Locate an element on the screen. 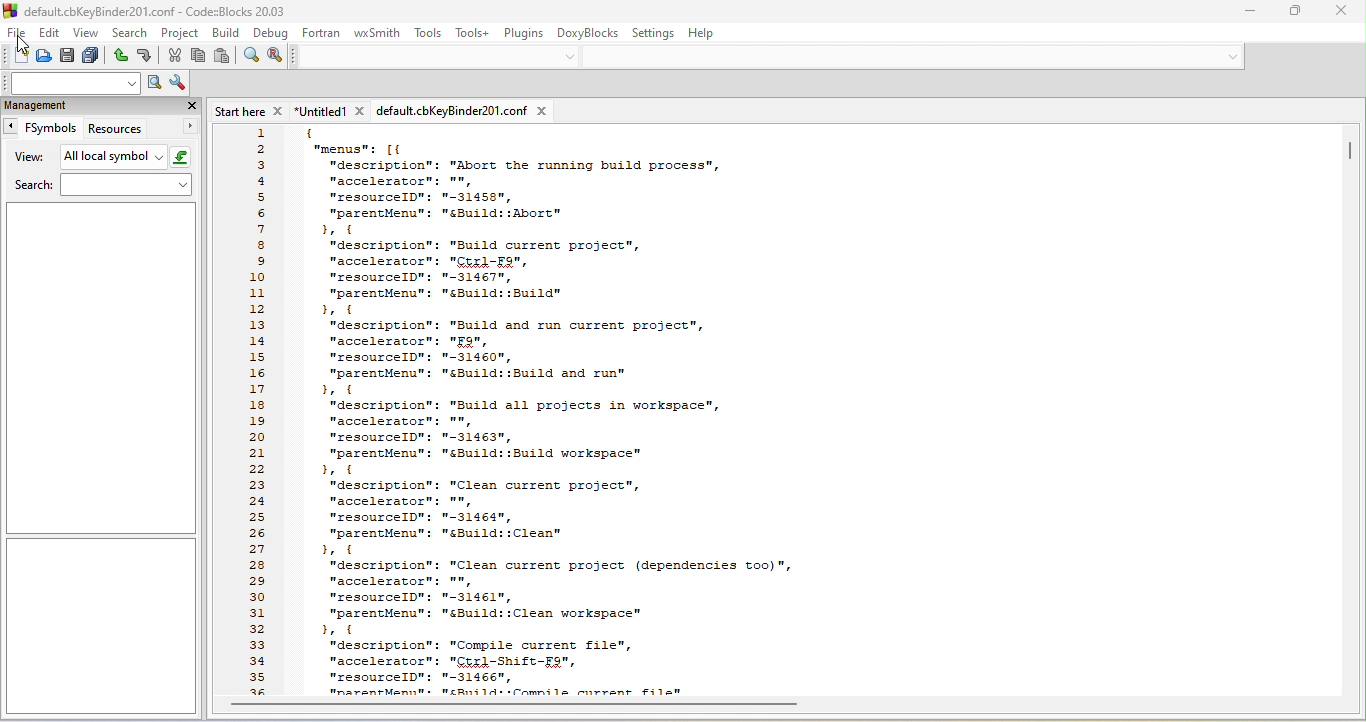 The width and height of the screenshot is (1366, 722). copy is located at coordinates (197, 56).